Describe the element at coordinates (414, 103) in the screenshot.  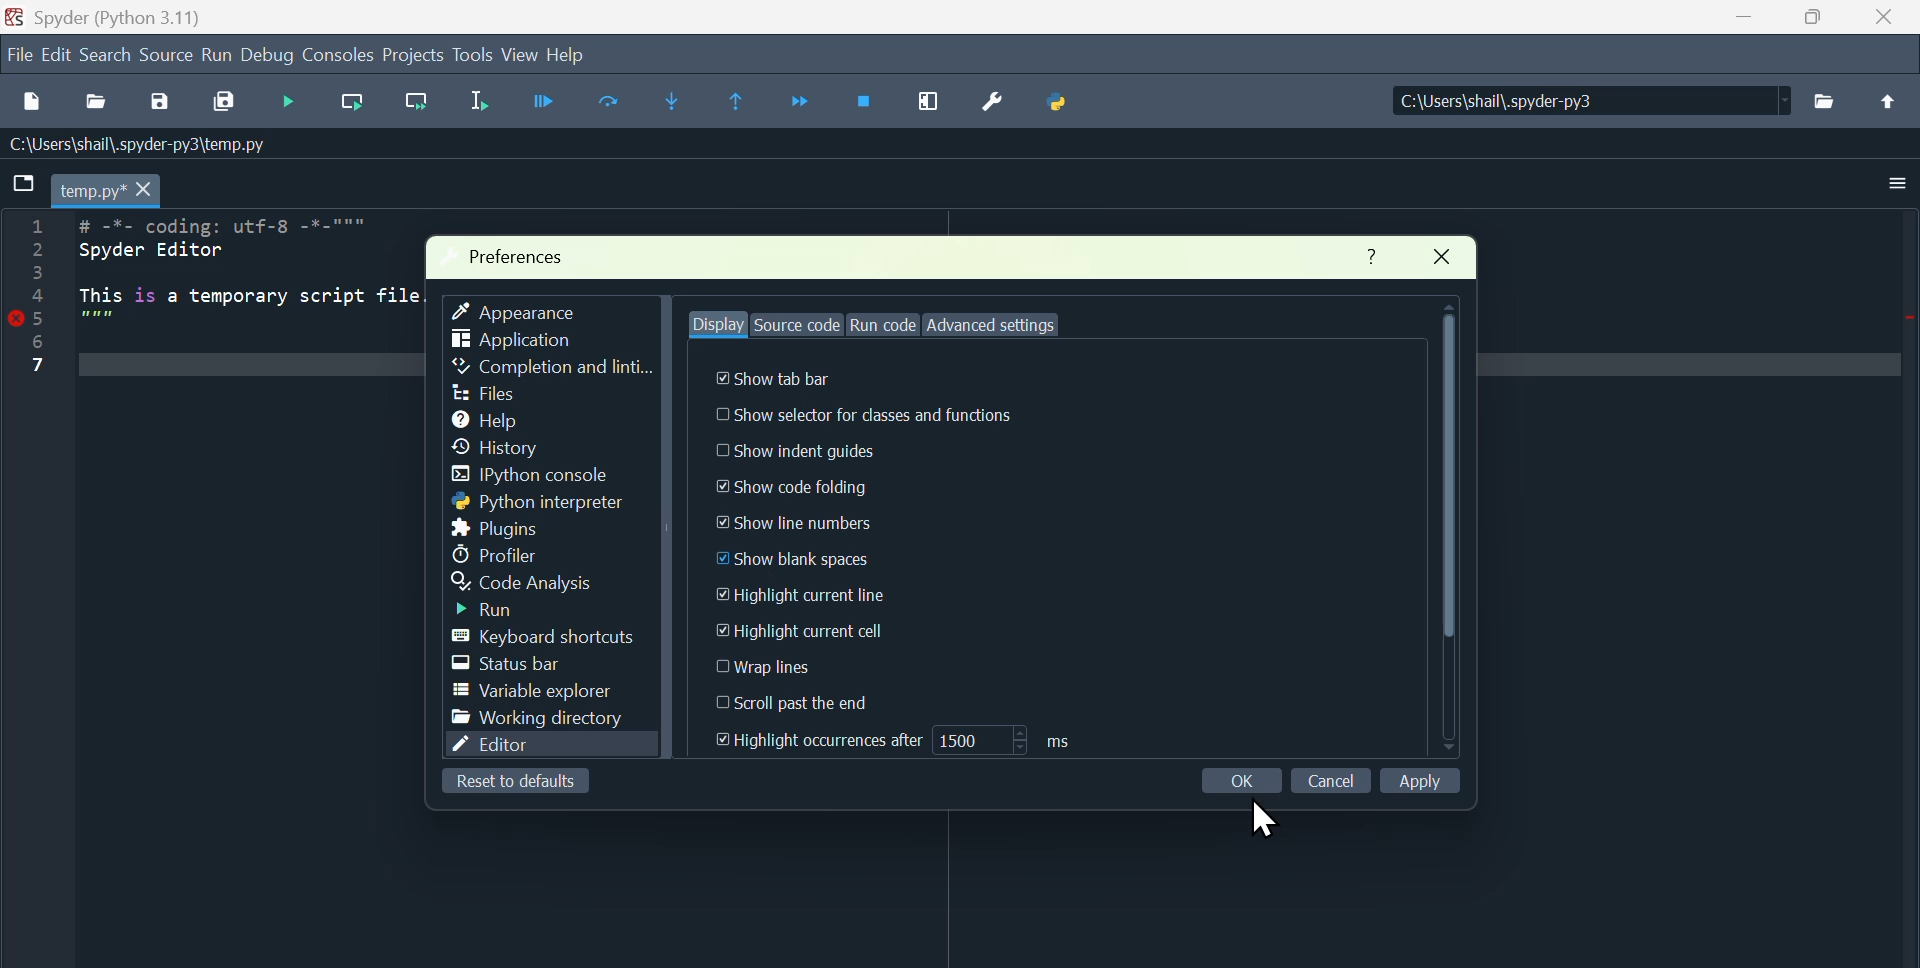
I see `Run current line and go to the next one` at that location.